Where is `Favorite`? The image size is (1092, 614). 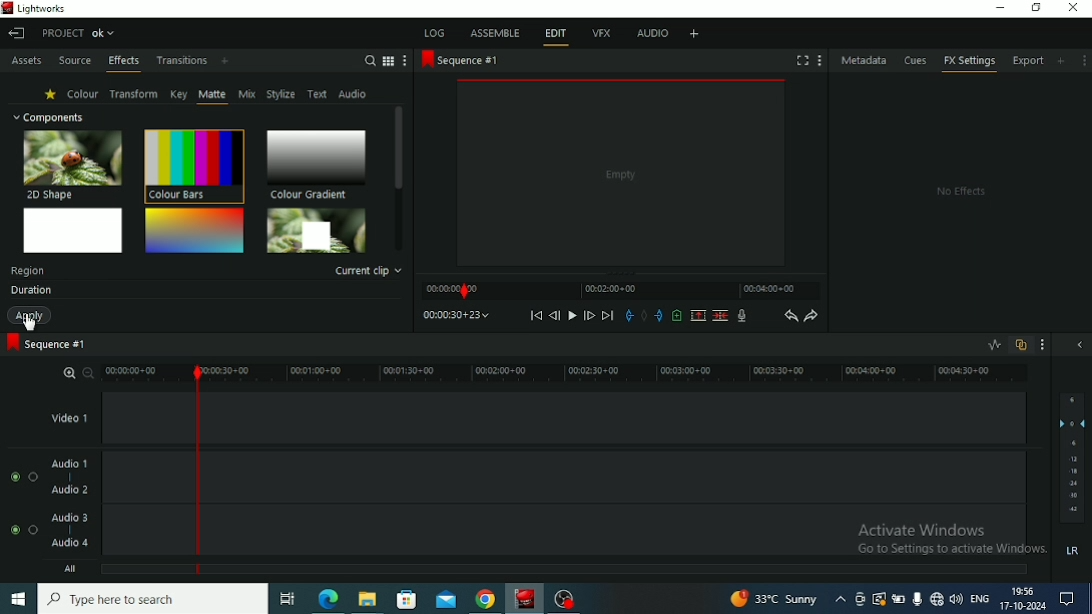
Favorite is located at coordinates (51, 94).